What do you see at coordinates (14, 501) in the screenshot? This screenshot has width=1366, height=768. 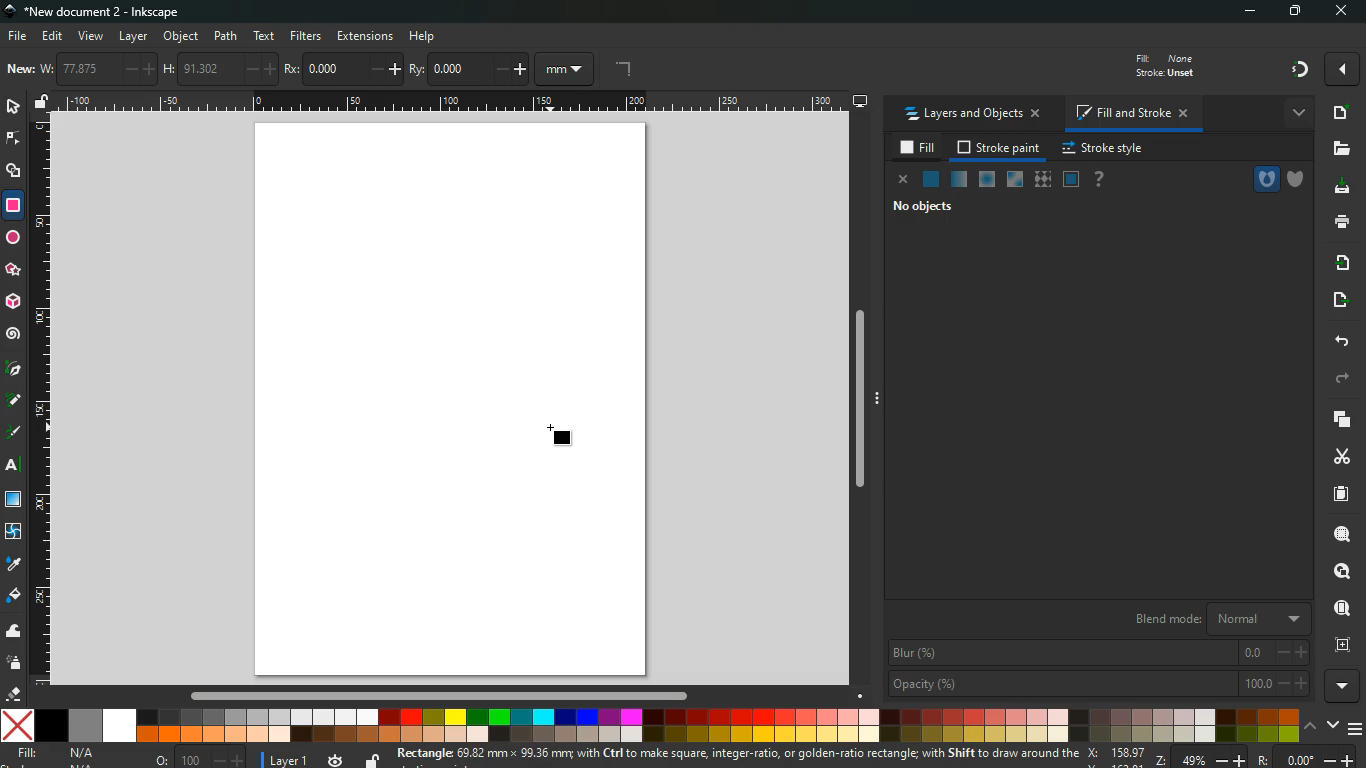 I see `window` at bounding box center [14, 501].